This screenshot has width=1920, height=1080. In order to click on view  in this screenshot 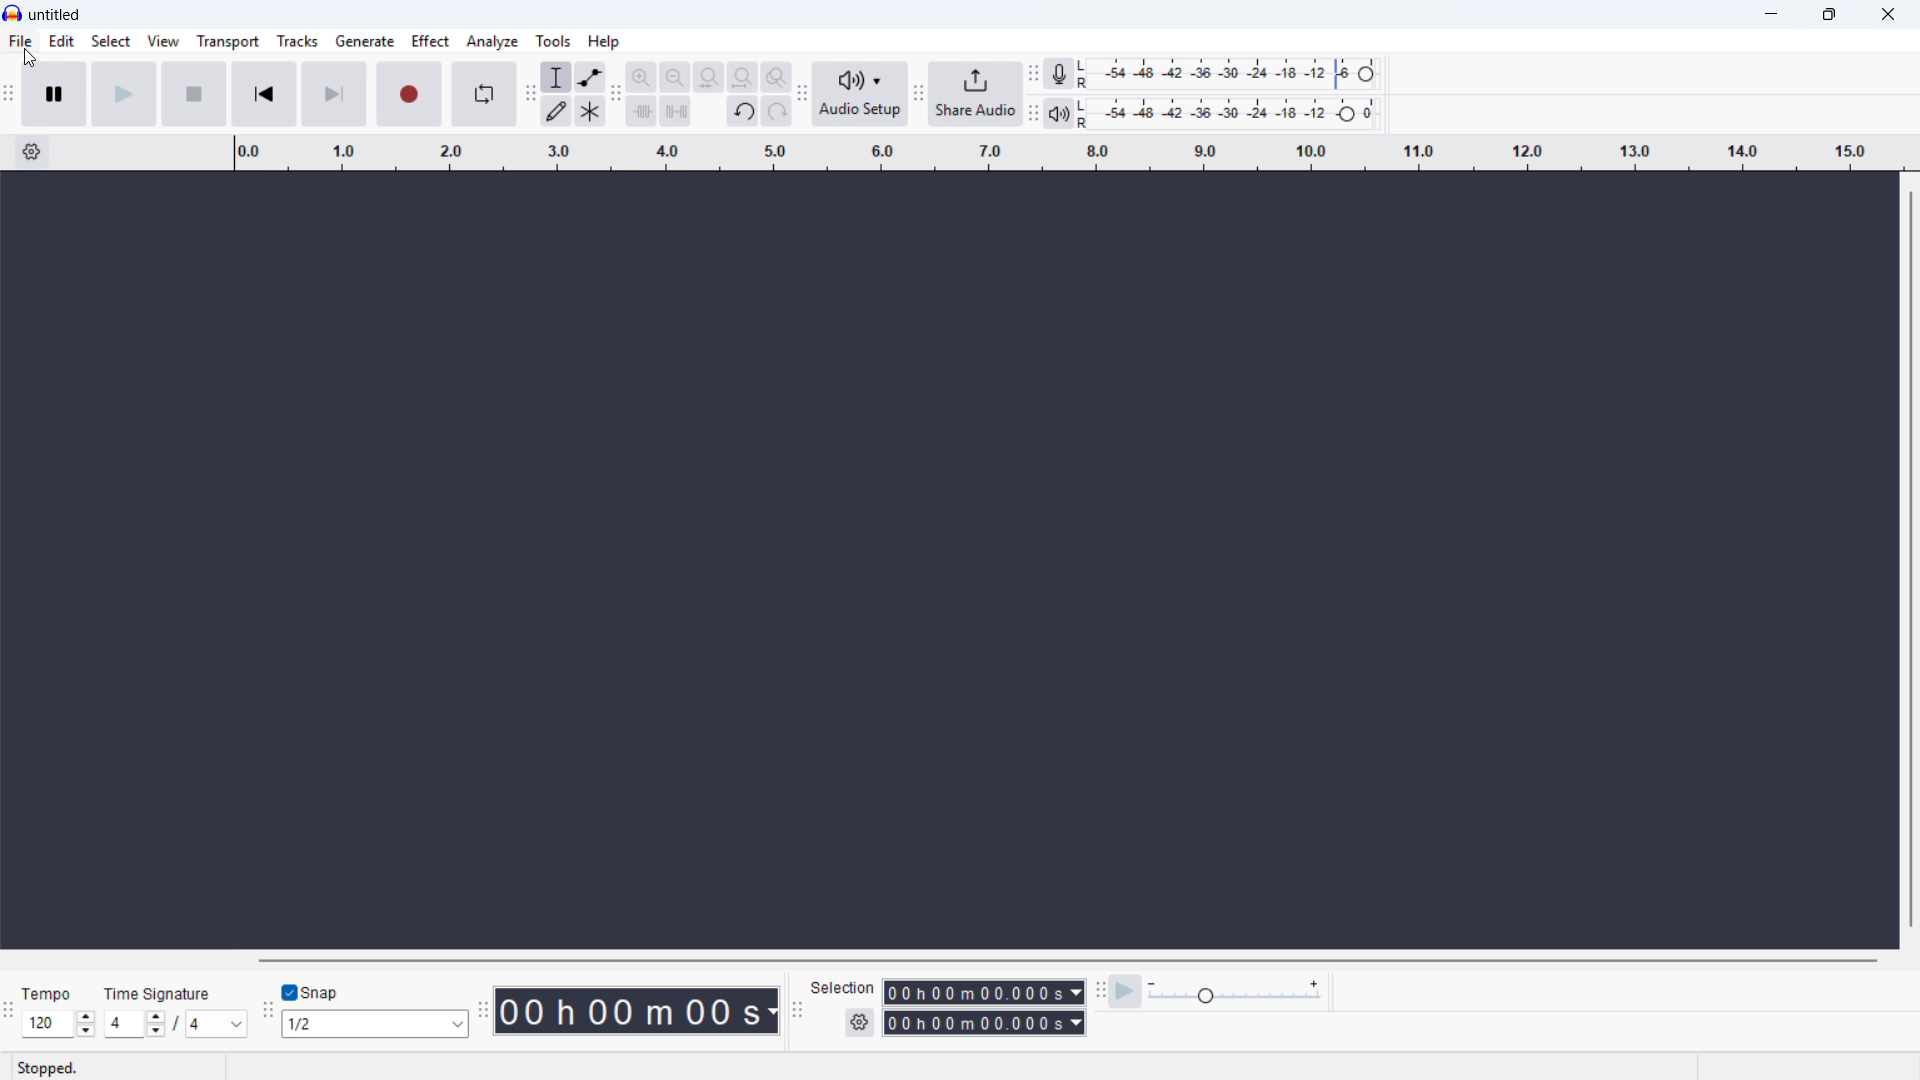, I will do `click(163, 41)`.